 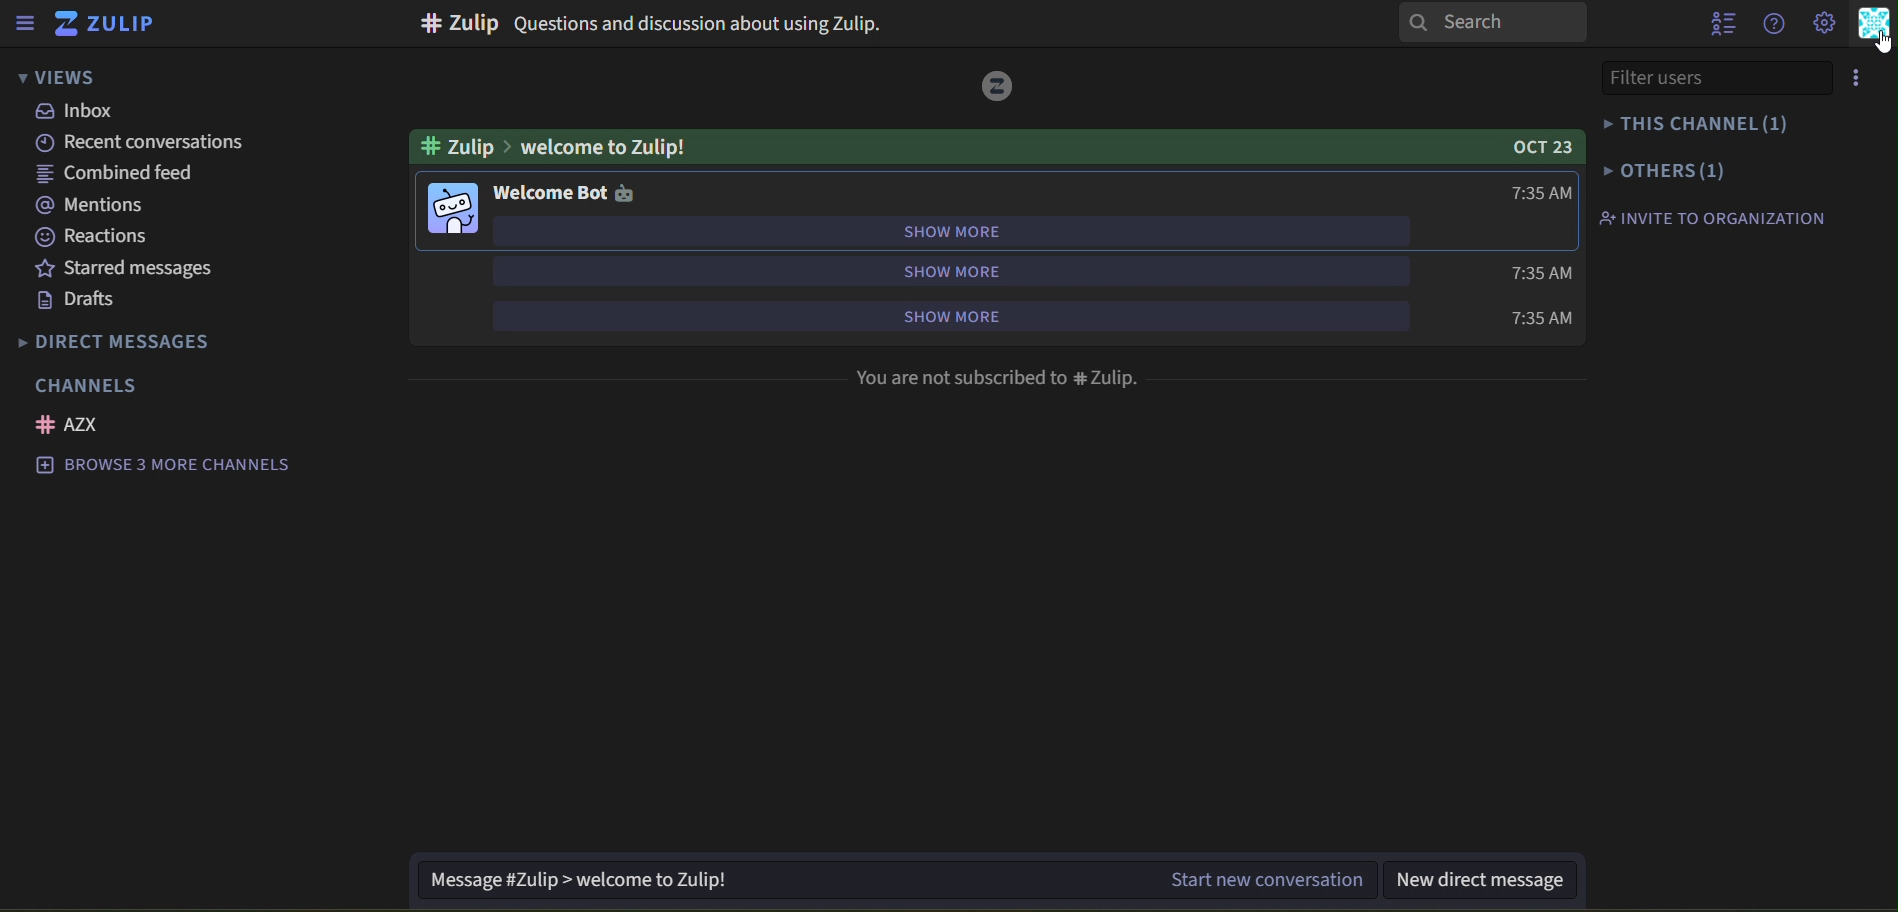 I want to click on filter users, so click(x=1716, y=78).